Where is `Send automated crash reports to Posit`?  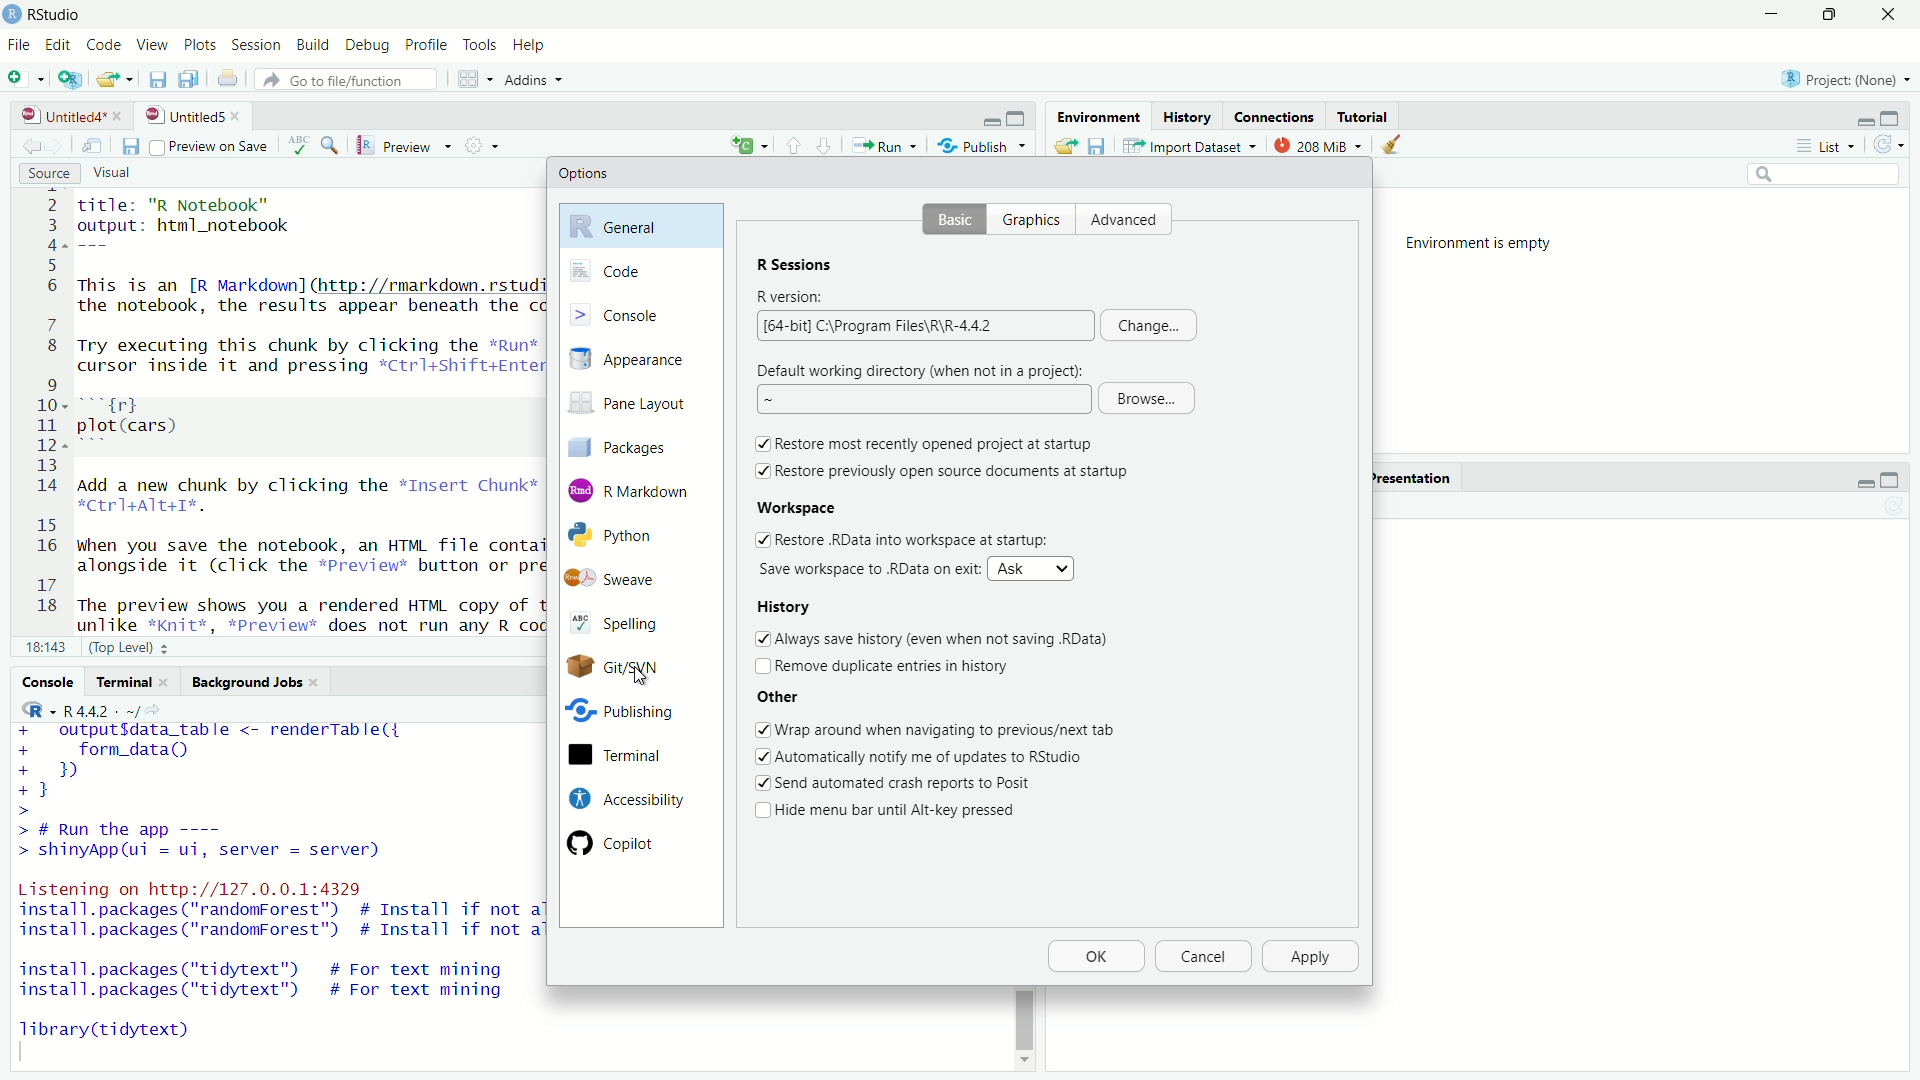 Send automated crash reports to Posit is located at coordinates (905, 785).